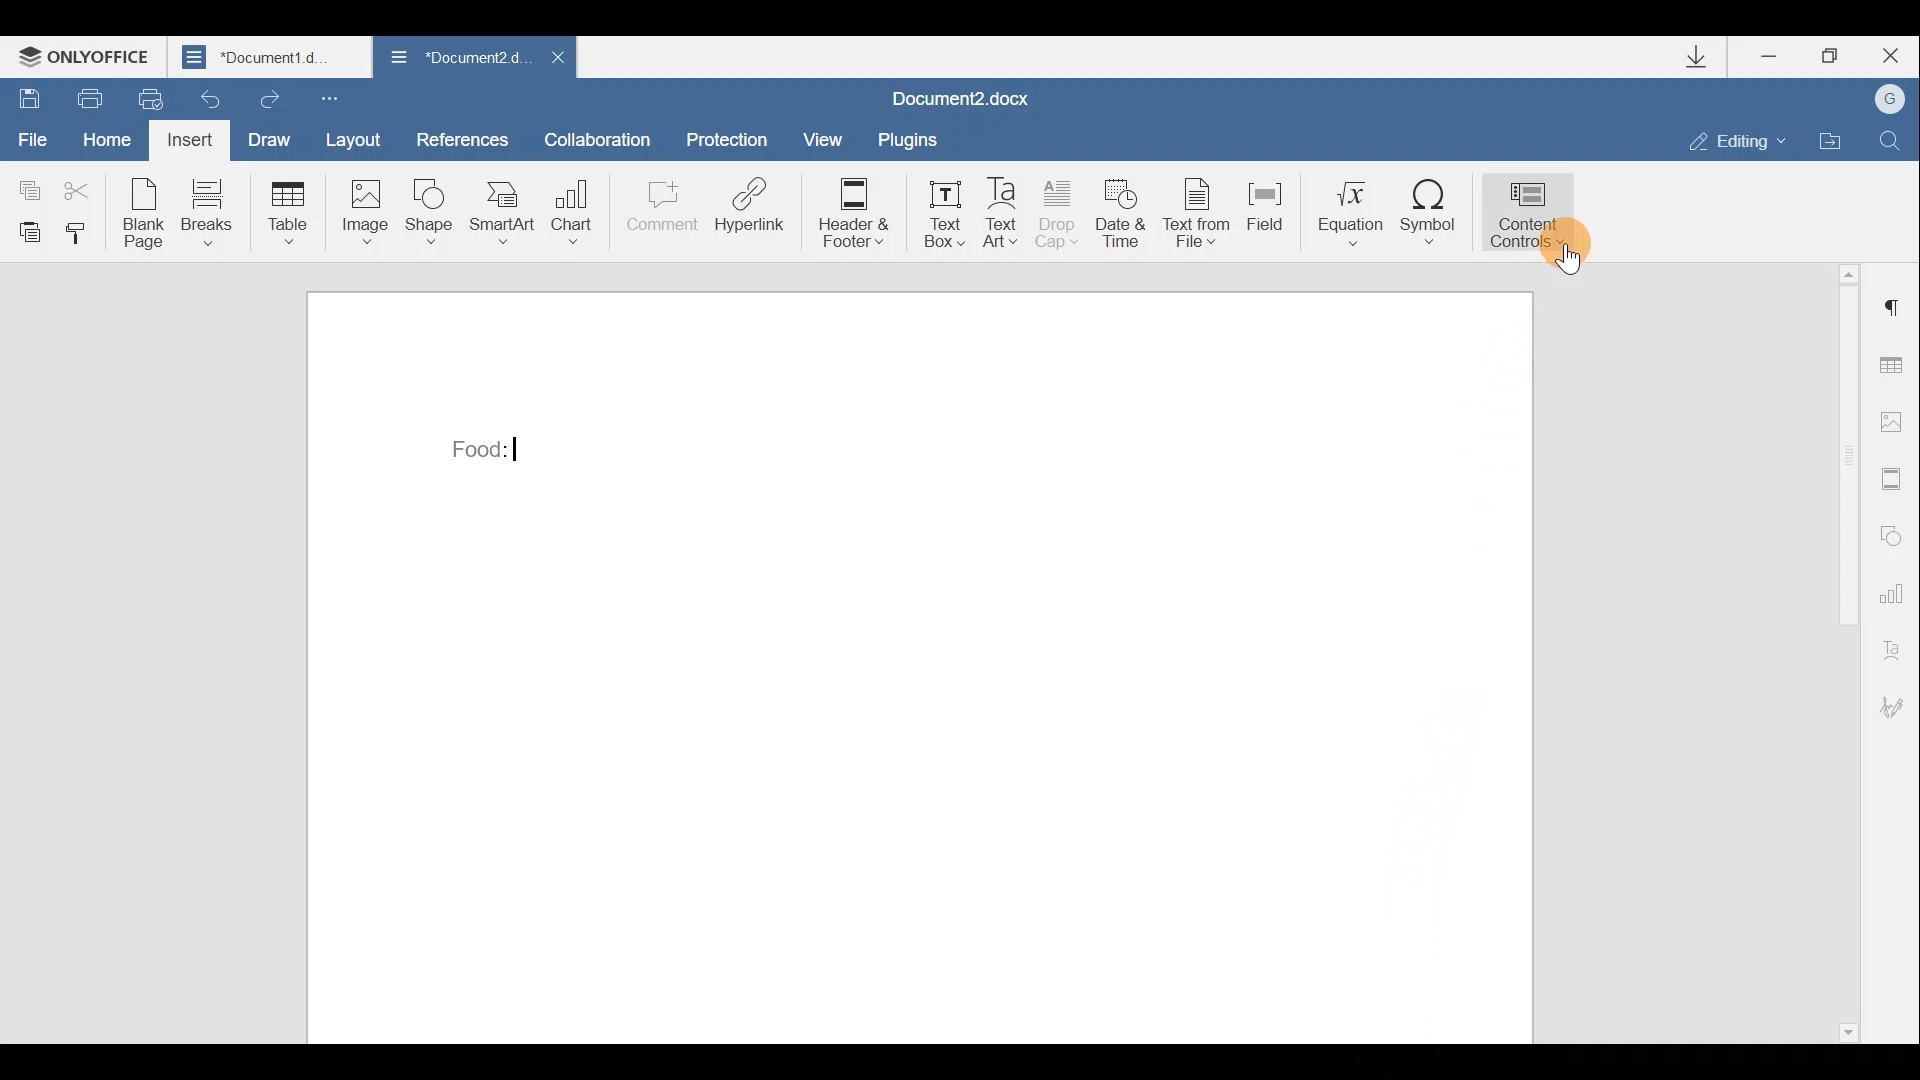 This screenshot has width=1920, height=1080. I want to click on Document2 d.., so click(458, 61).